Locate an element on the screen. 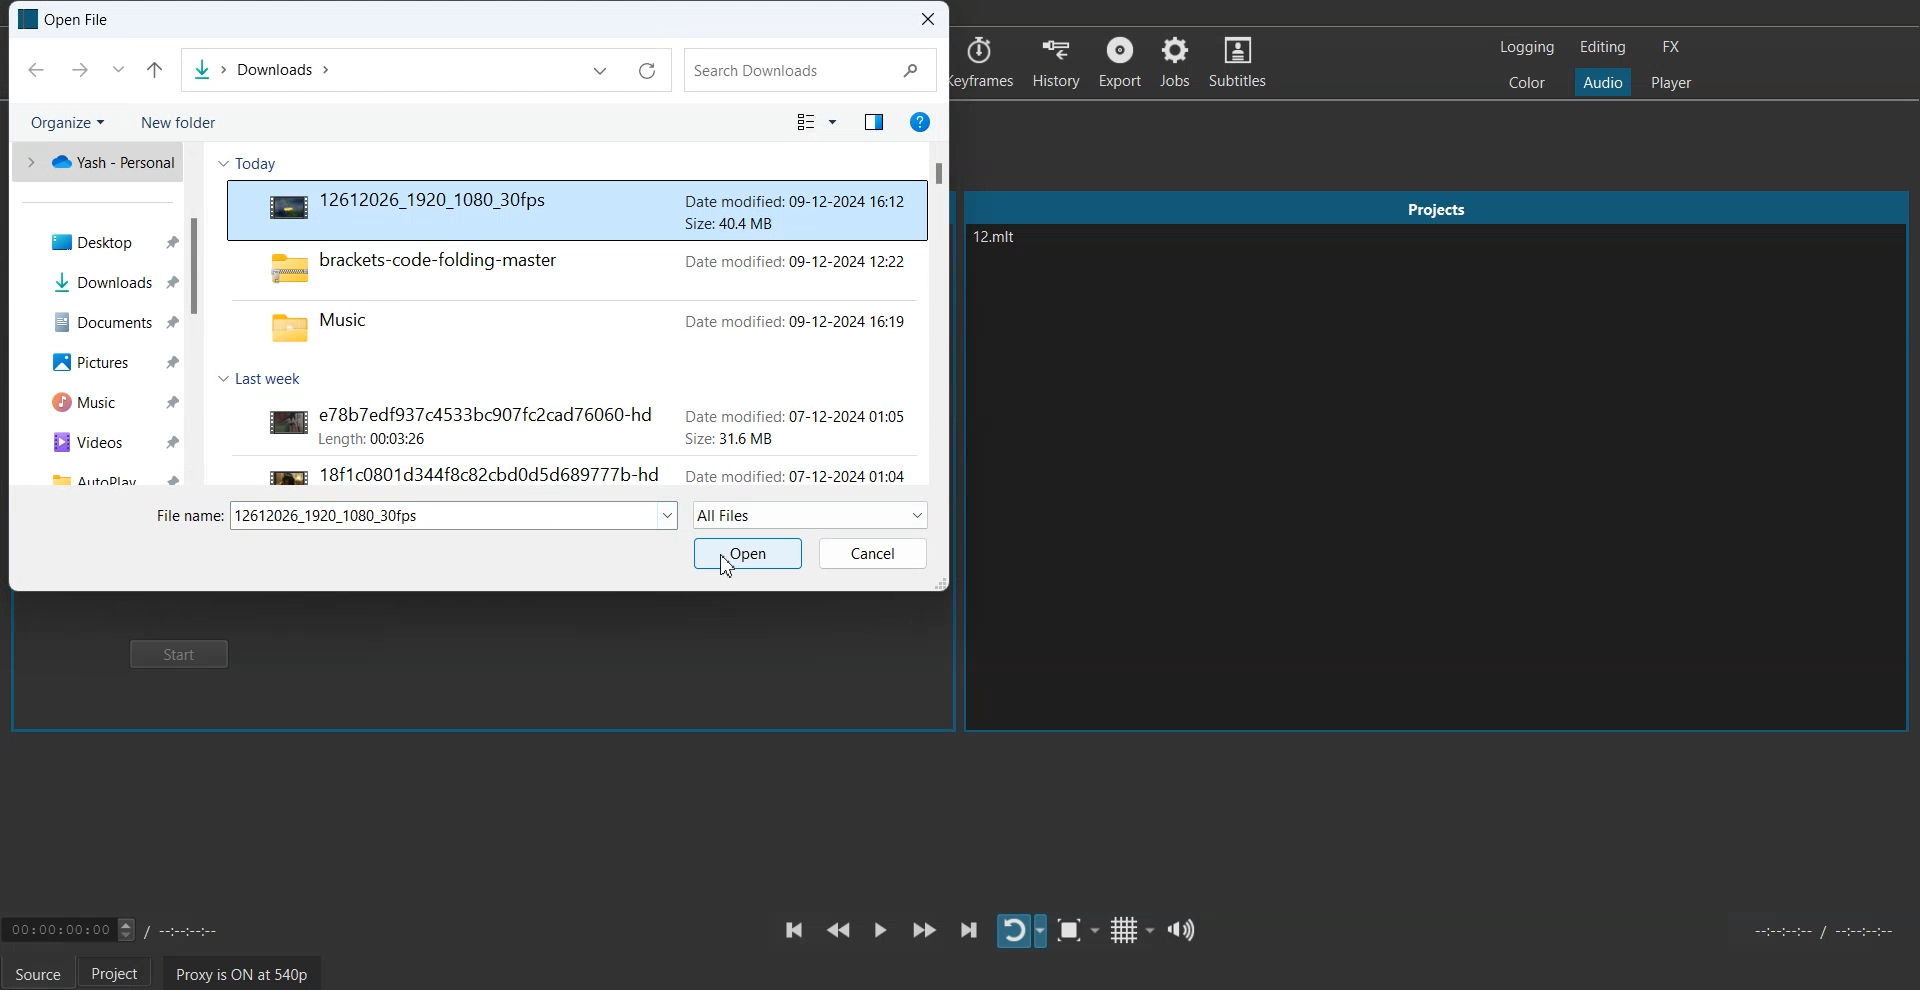  Project is located at coordinates (115, 972).